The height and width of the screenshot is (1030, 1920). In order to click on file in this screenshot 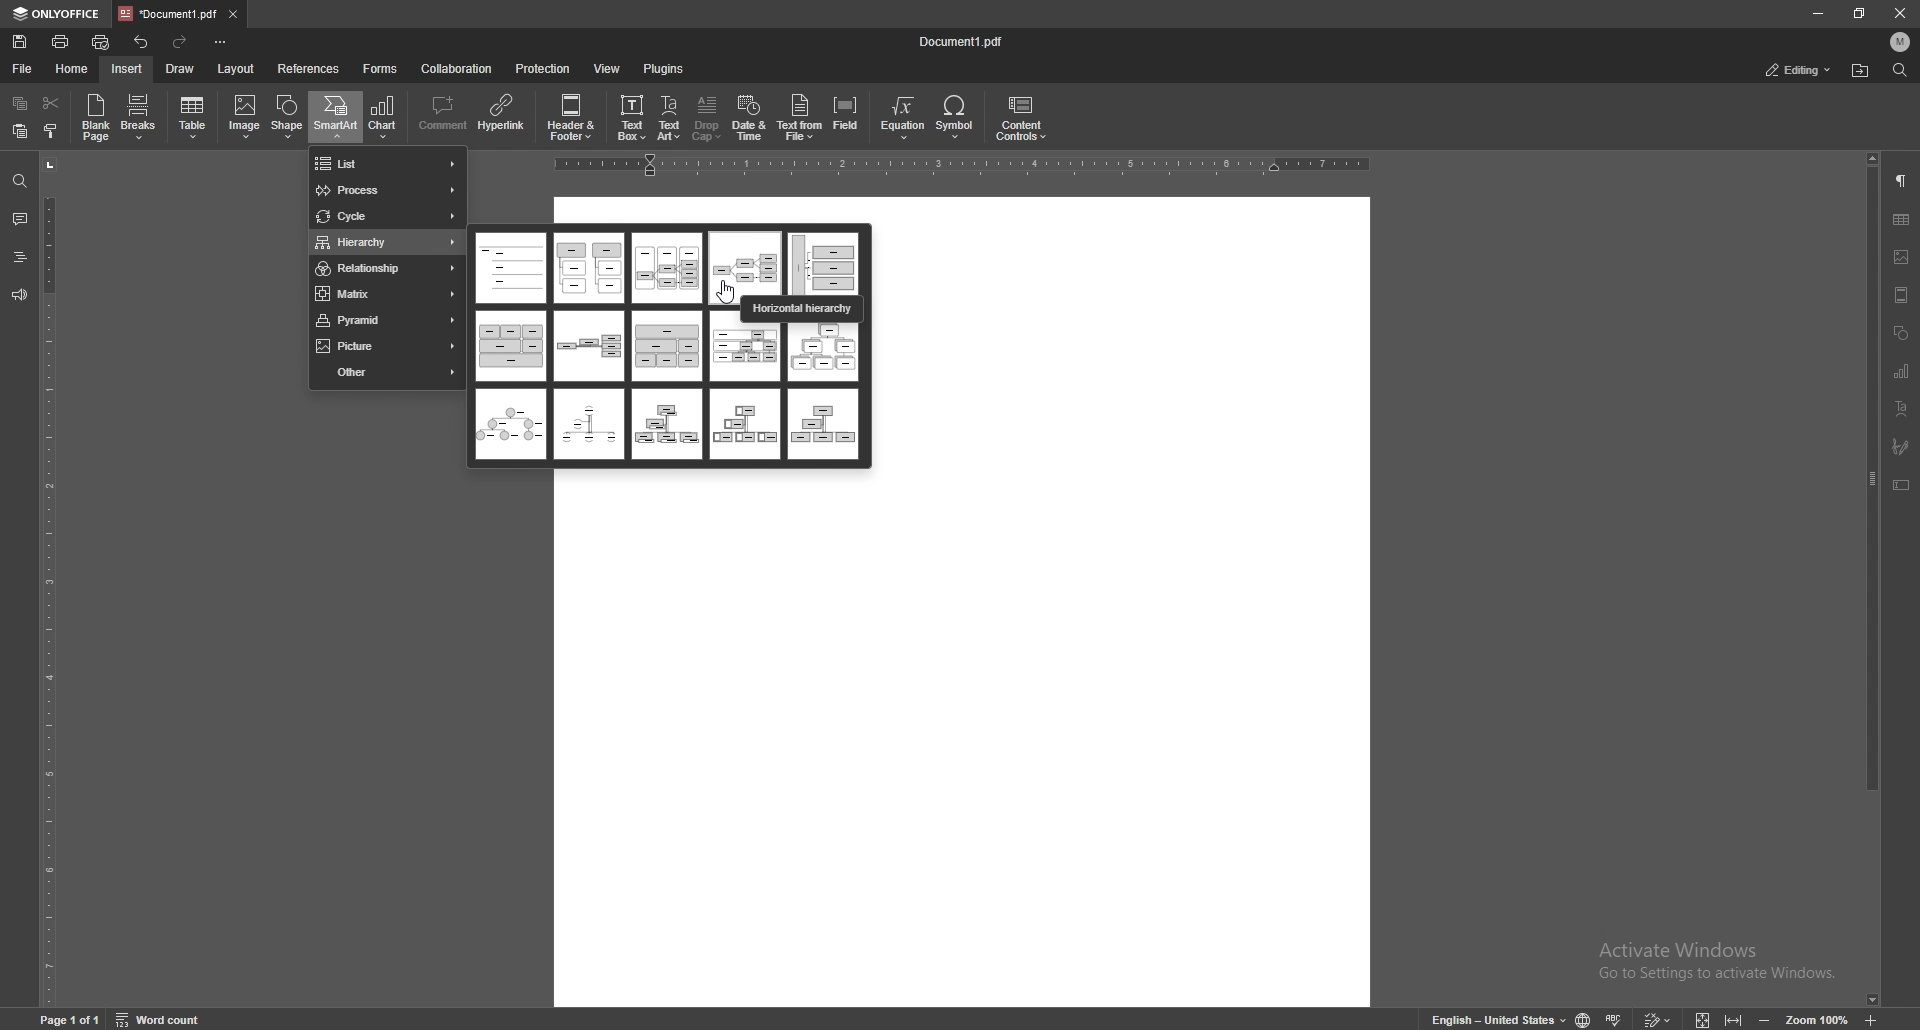, I will do `click(26, 68)`.